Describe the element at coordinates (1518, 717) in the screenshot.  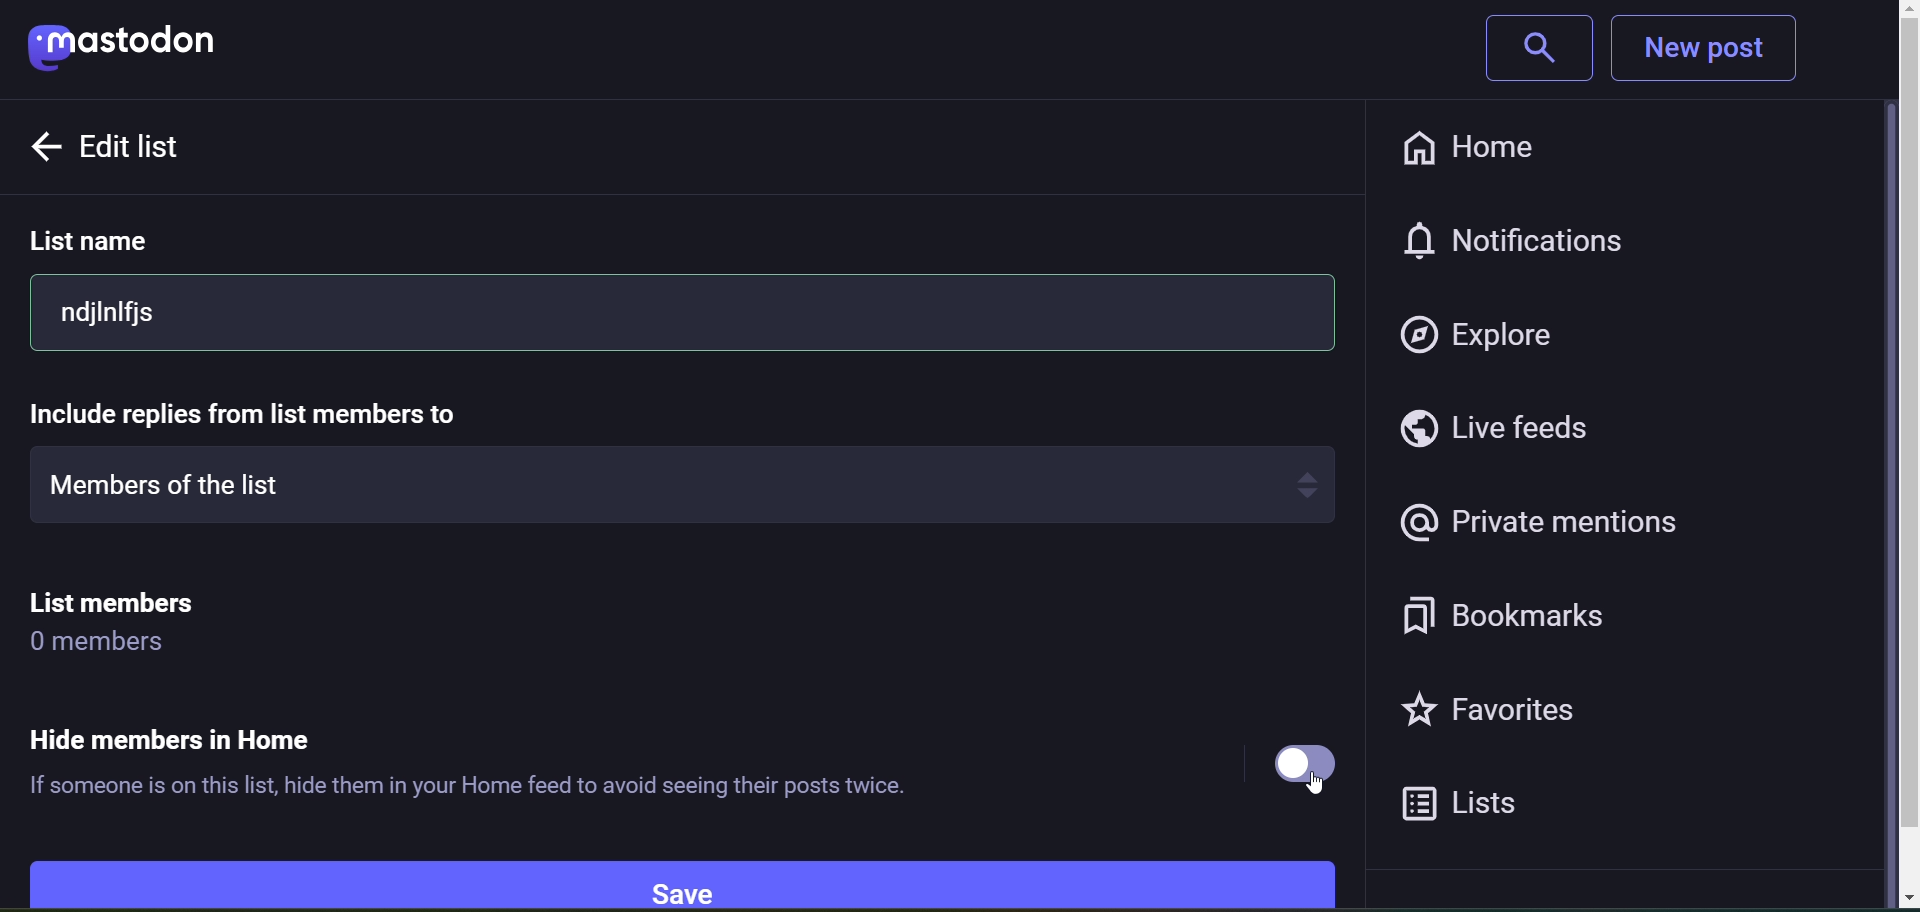
I see `favorites` at that location.